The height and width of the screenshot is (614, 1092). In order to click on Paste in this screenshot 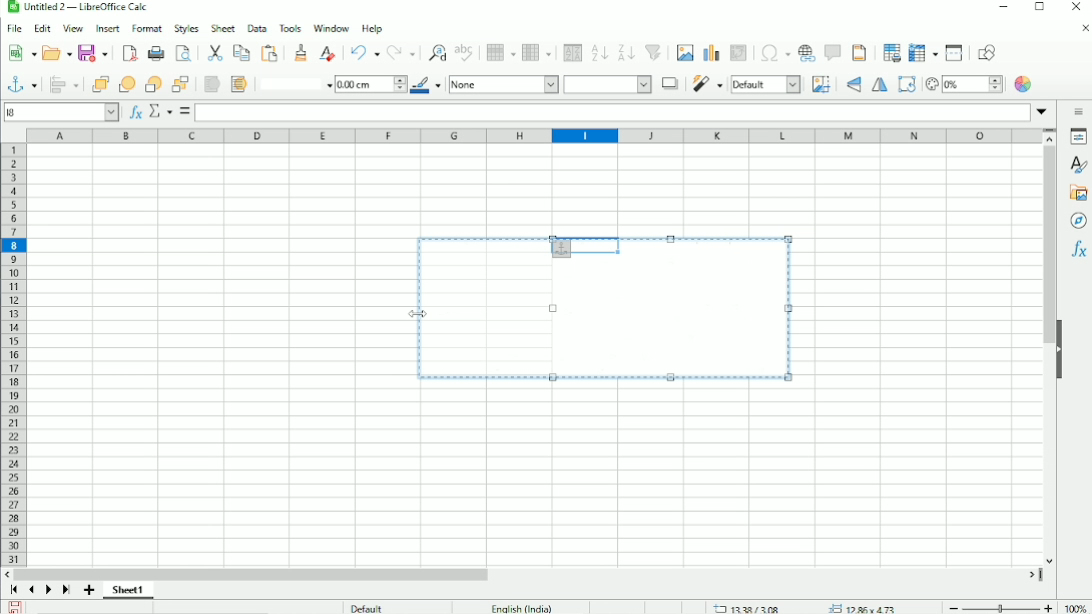, I will do `click(271, 53)`.